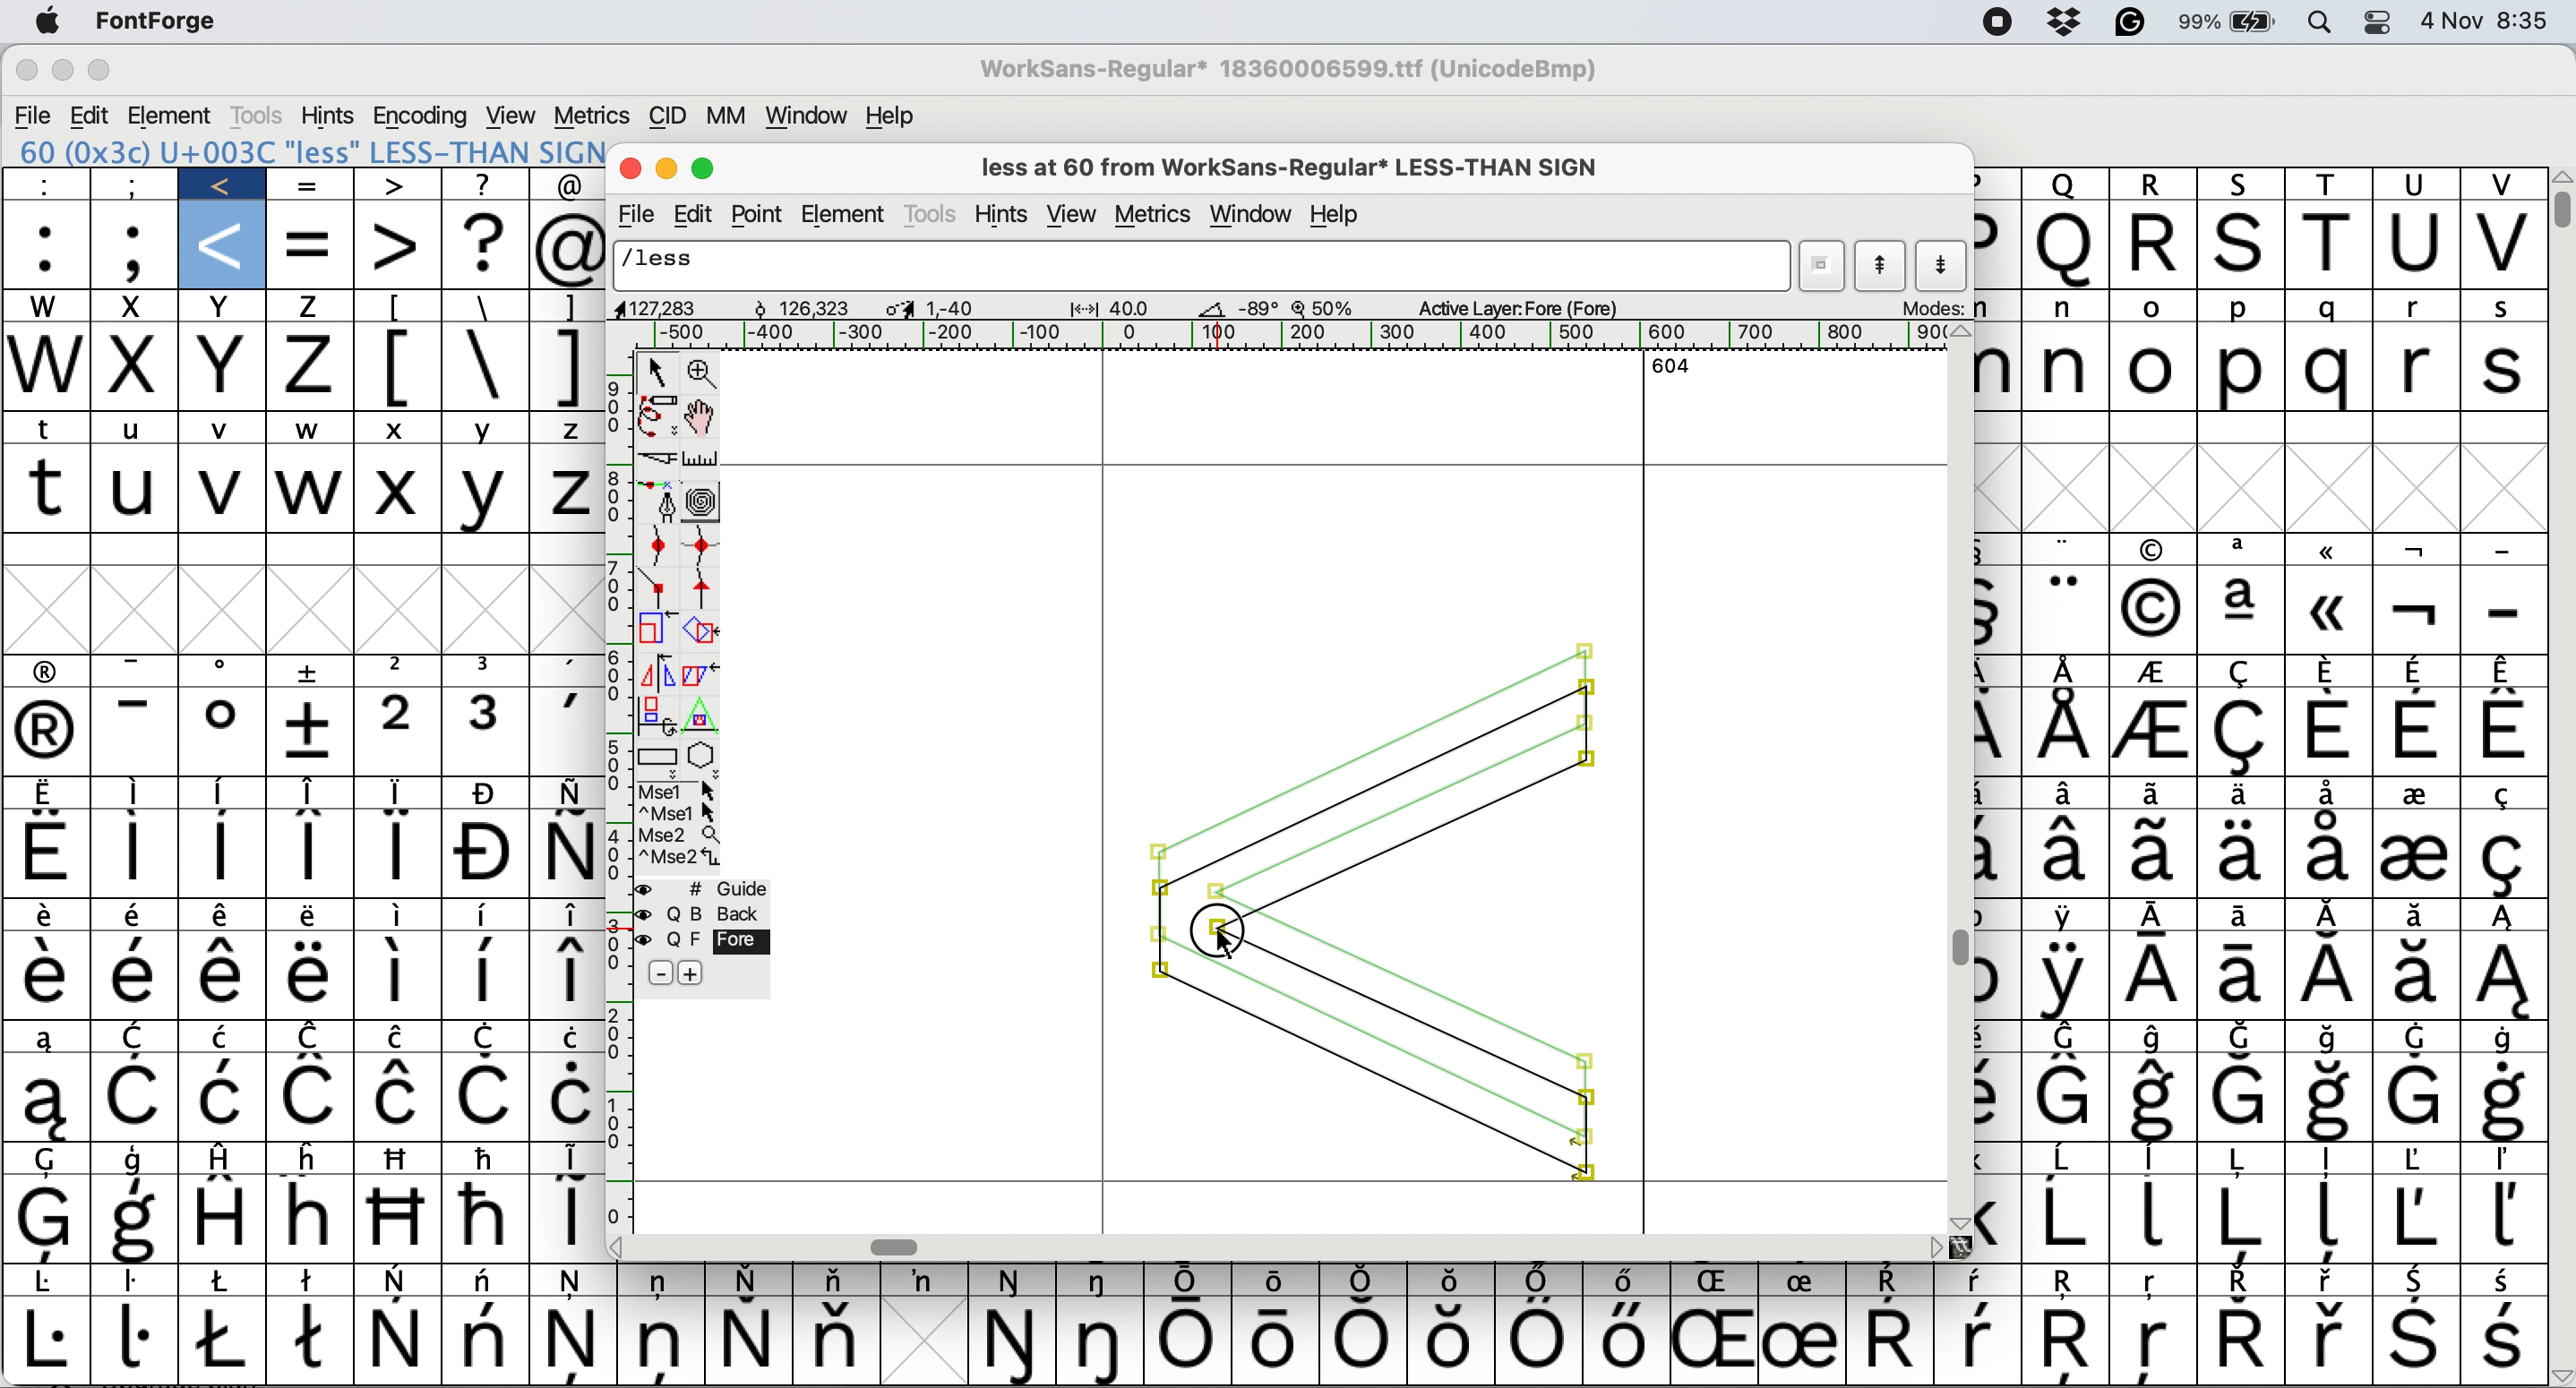 This screenshot has width=2576, height=1388. I want to click on rotate selection in 3d and project it back to plane, so click(655, 712).